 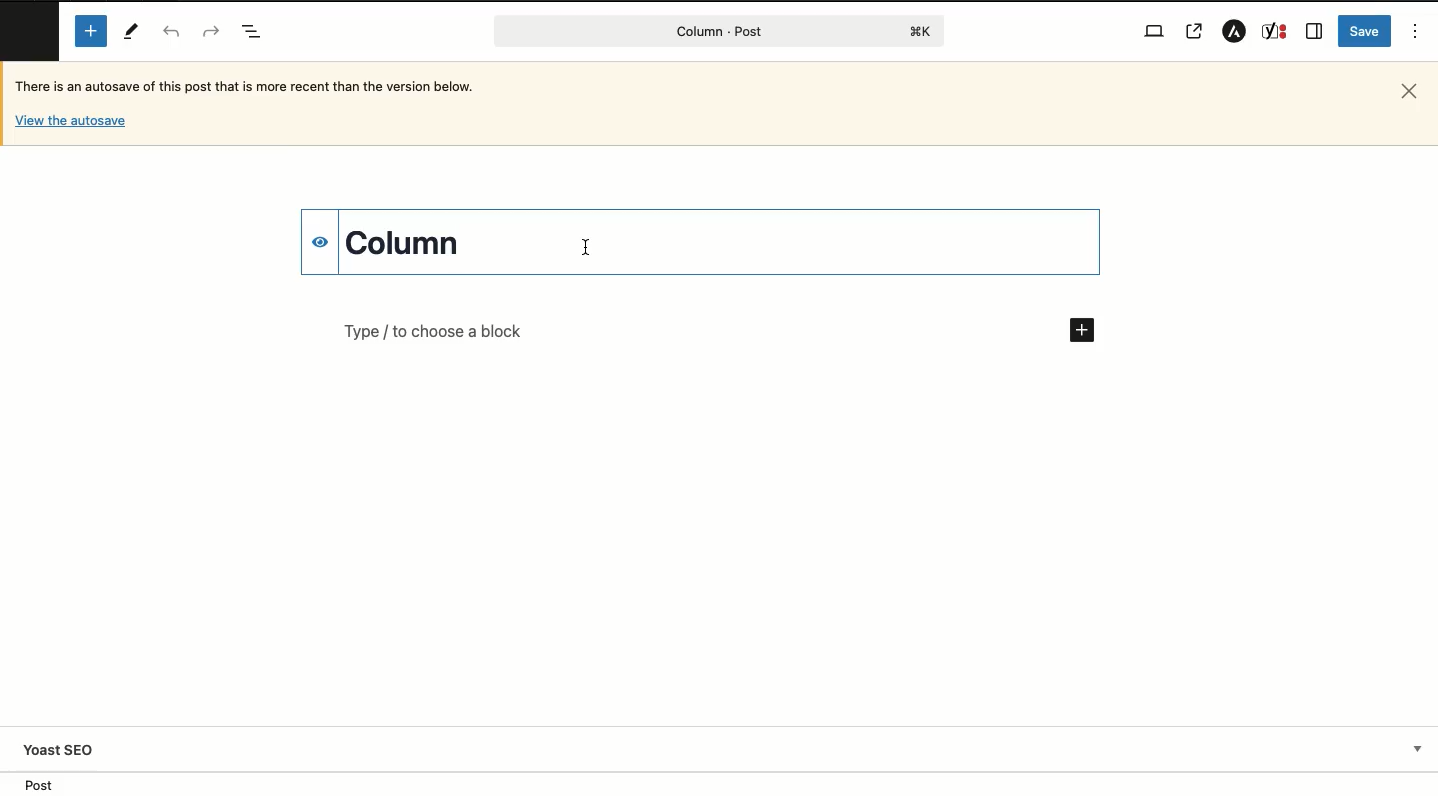 What do you see at coordinates (131, 31) in the screenshot?
I see `` at bounding box center [131, 31].